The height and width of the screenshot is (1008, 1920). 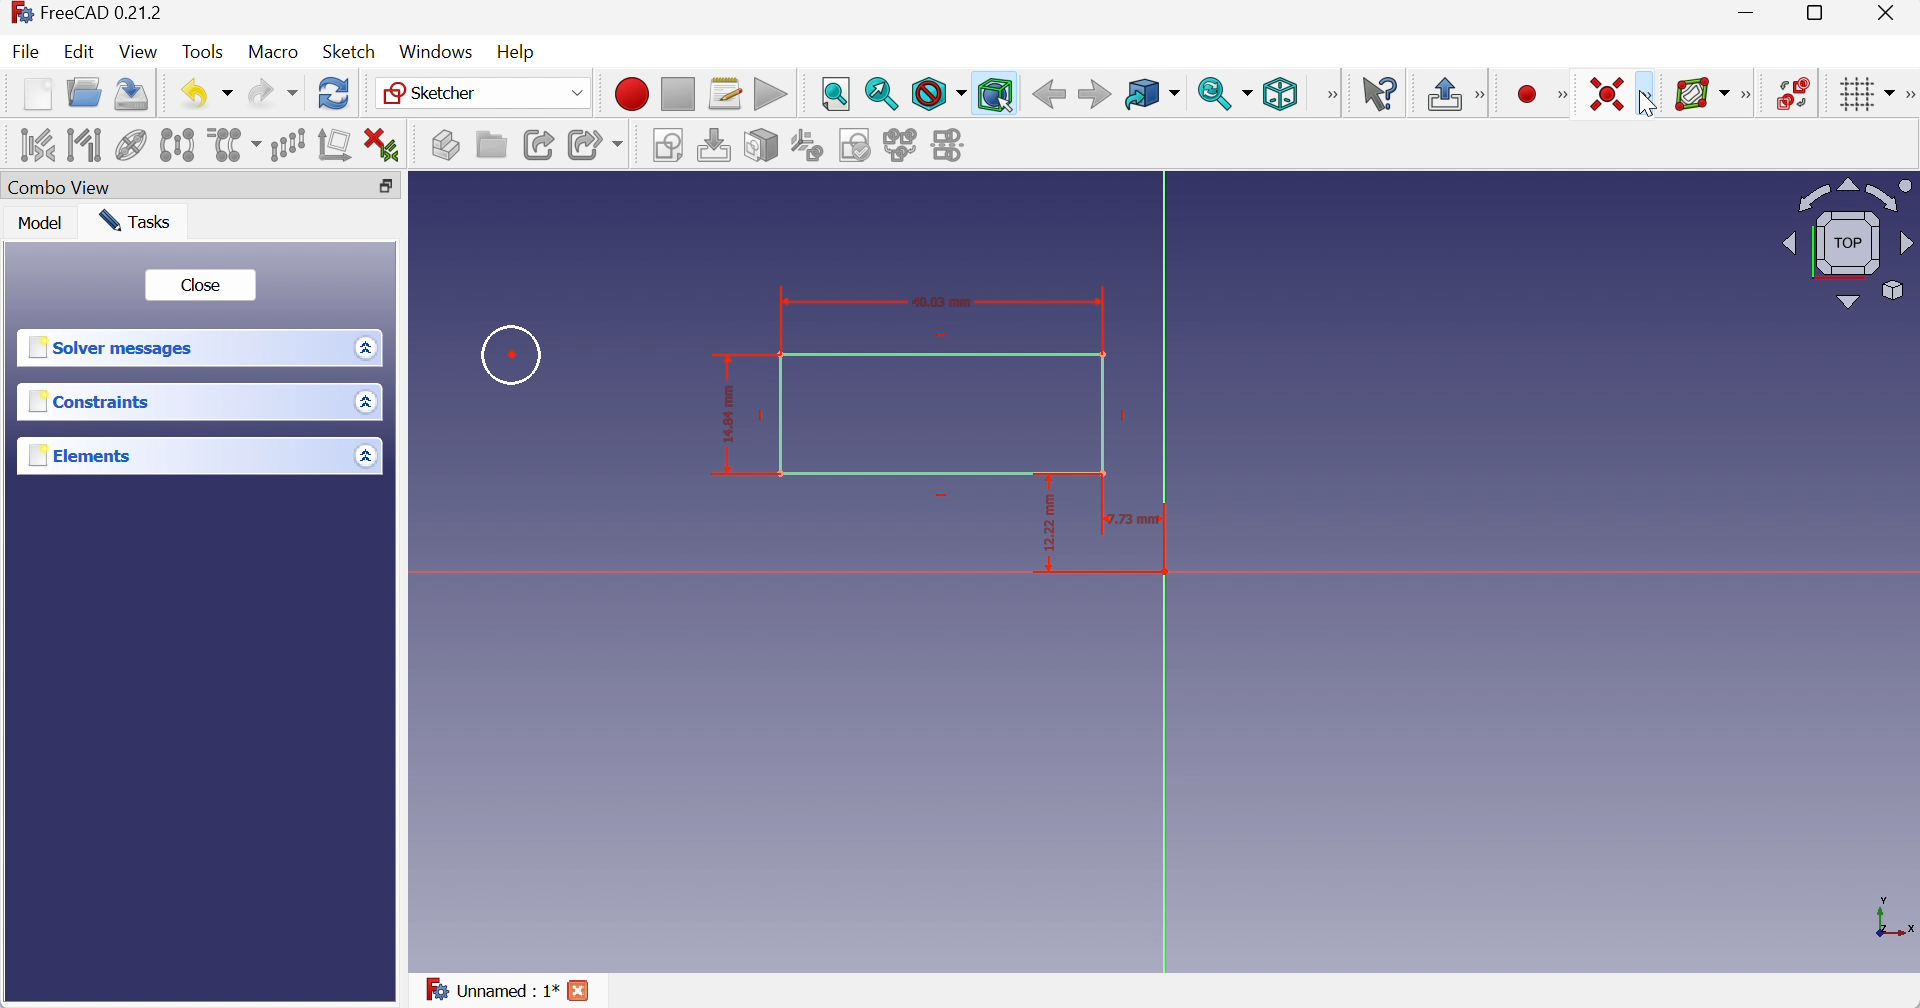 What do you see at coordinates (35, 143) in the screenshot?
I see `Select associated constraints` at bounding box center [35, 143].